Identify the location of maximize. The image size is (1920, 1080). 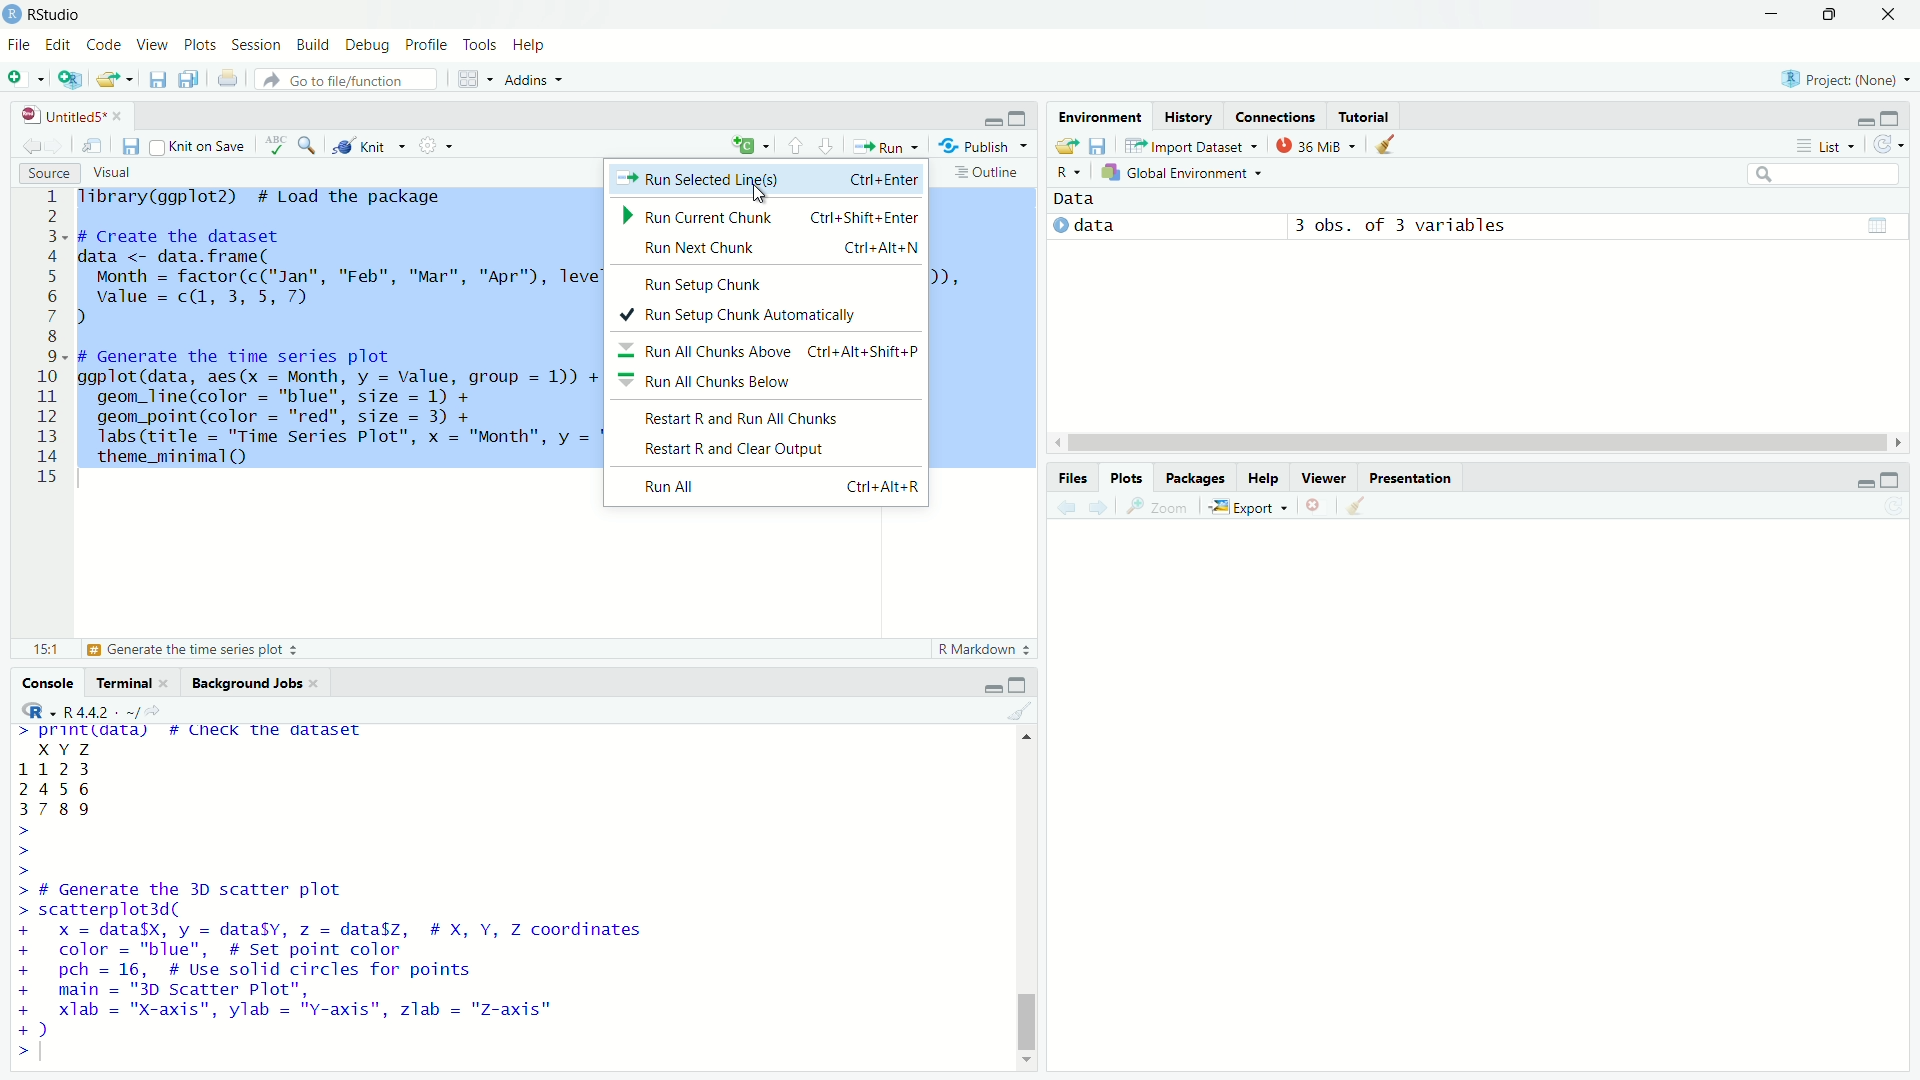
(1019, 685).